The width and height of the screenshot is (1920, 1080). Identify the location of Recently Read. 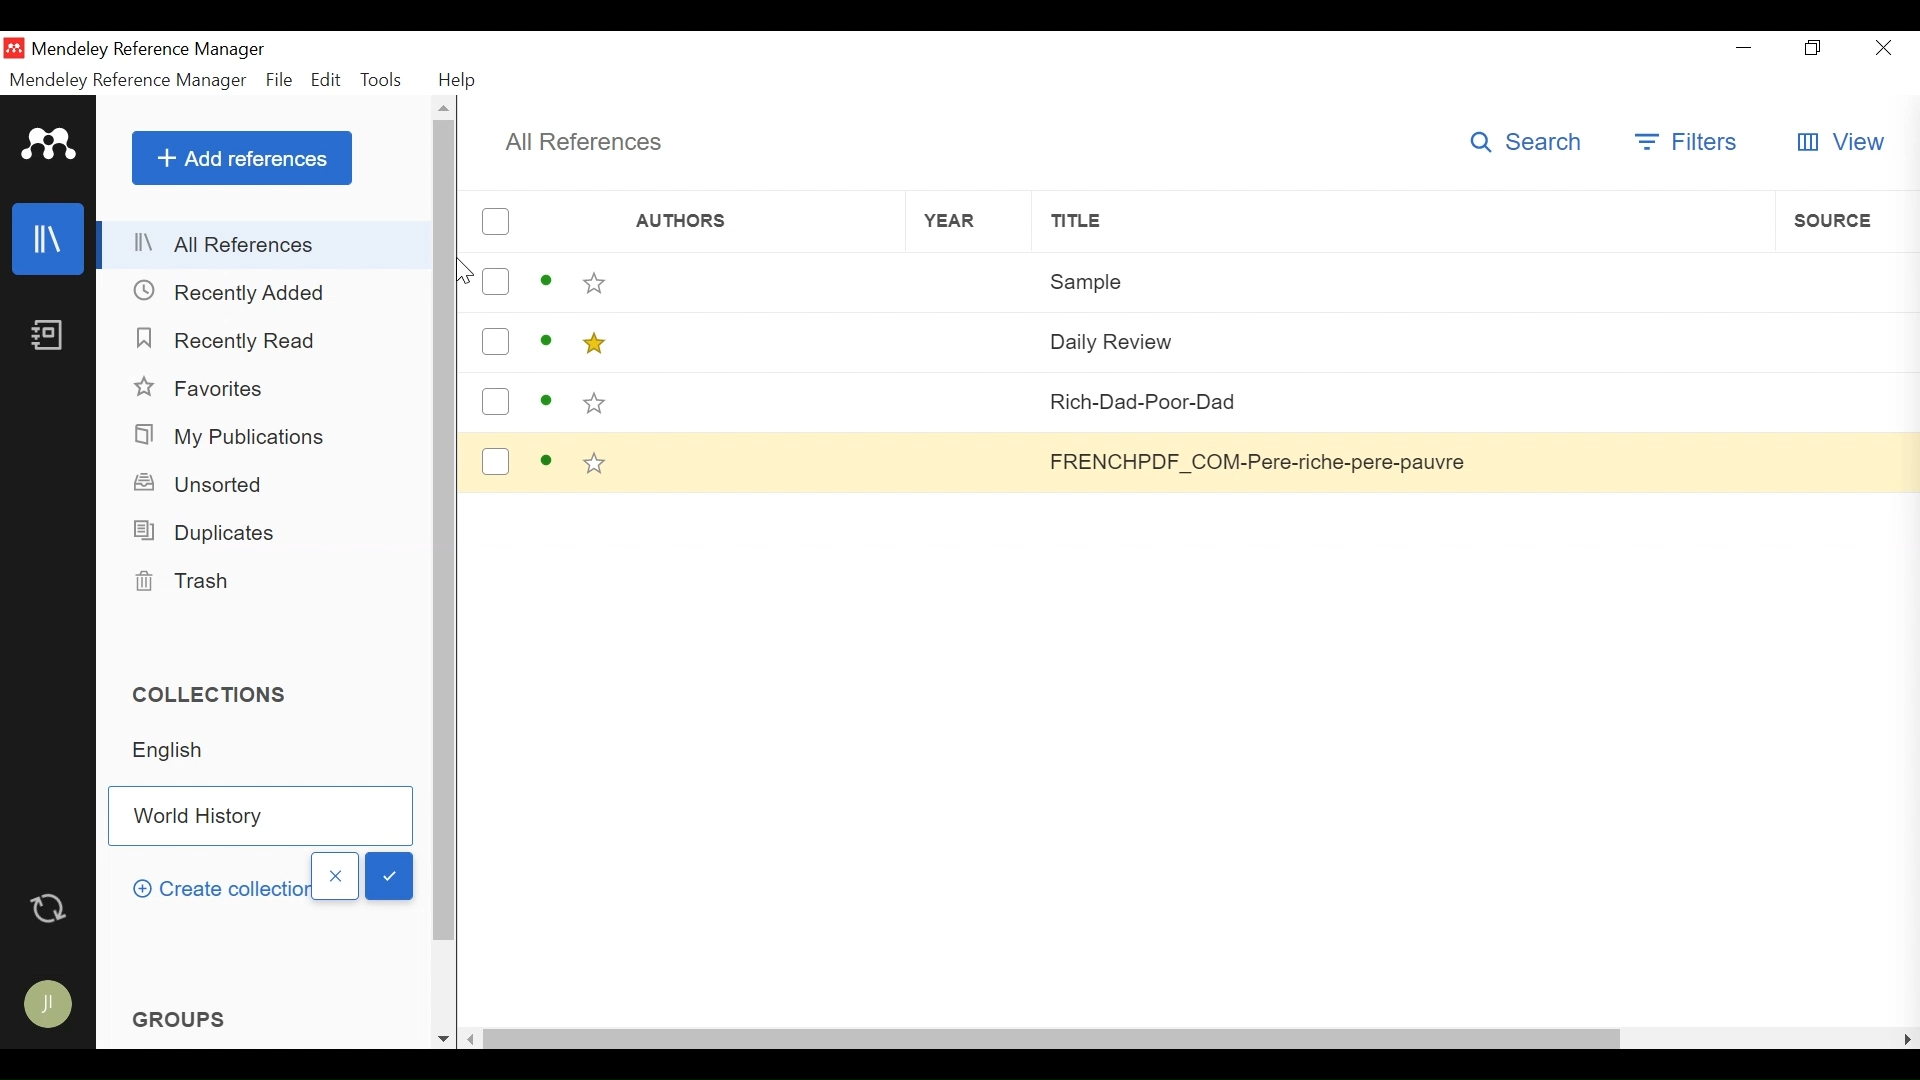
(227, 338).